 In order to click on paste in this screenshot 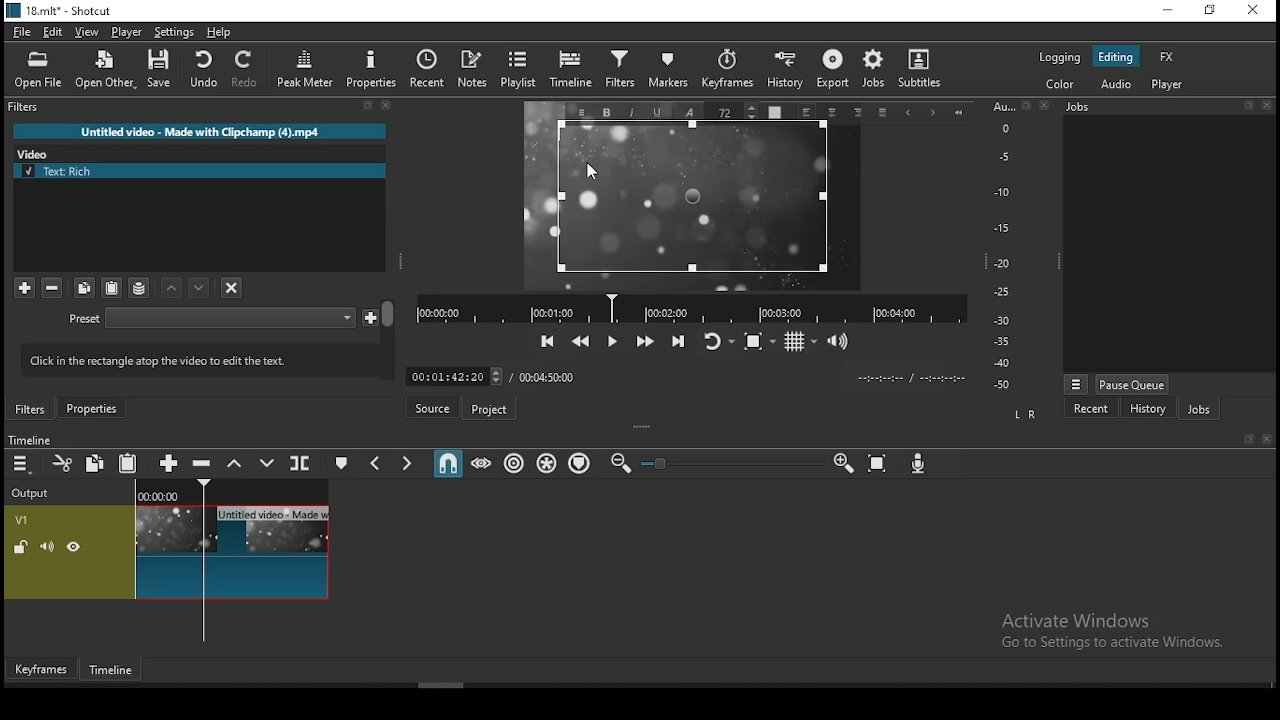, I will do `click(111, 288)`.